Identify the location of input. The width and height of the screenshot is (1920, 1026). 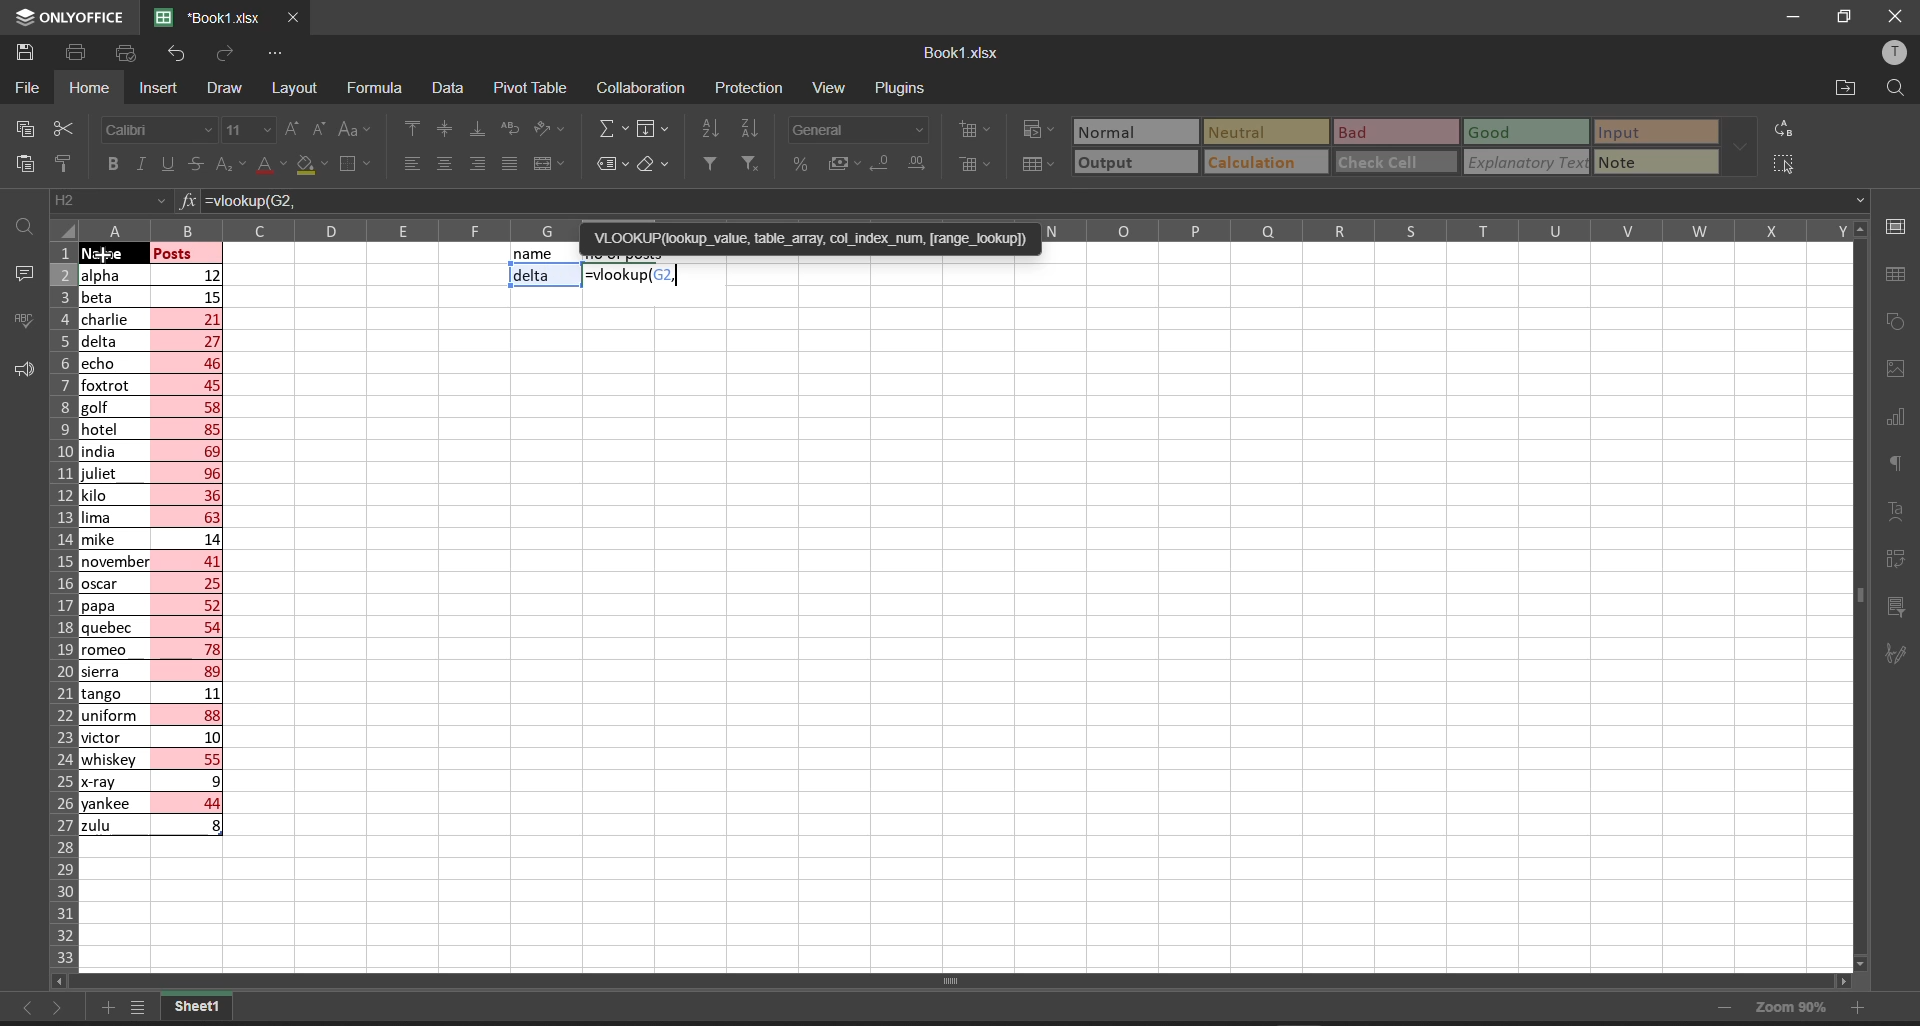
(1629, 130).